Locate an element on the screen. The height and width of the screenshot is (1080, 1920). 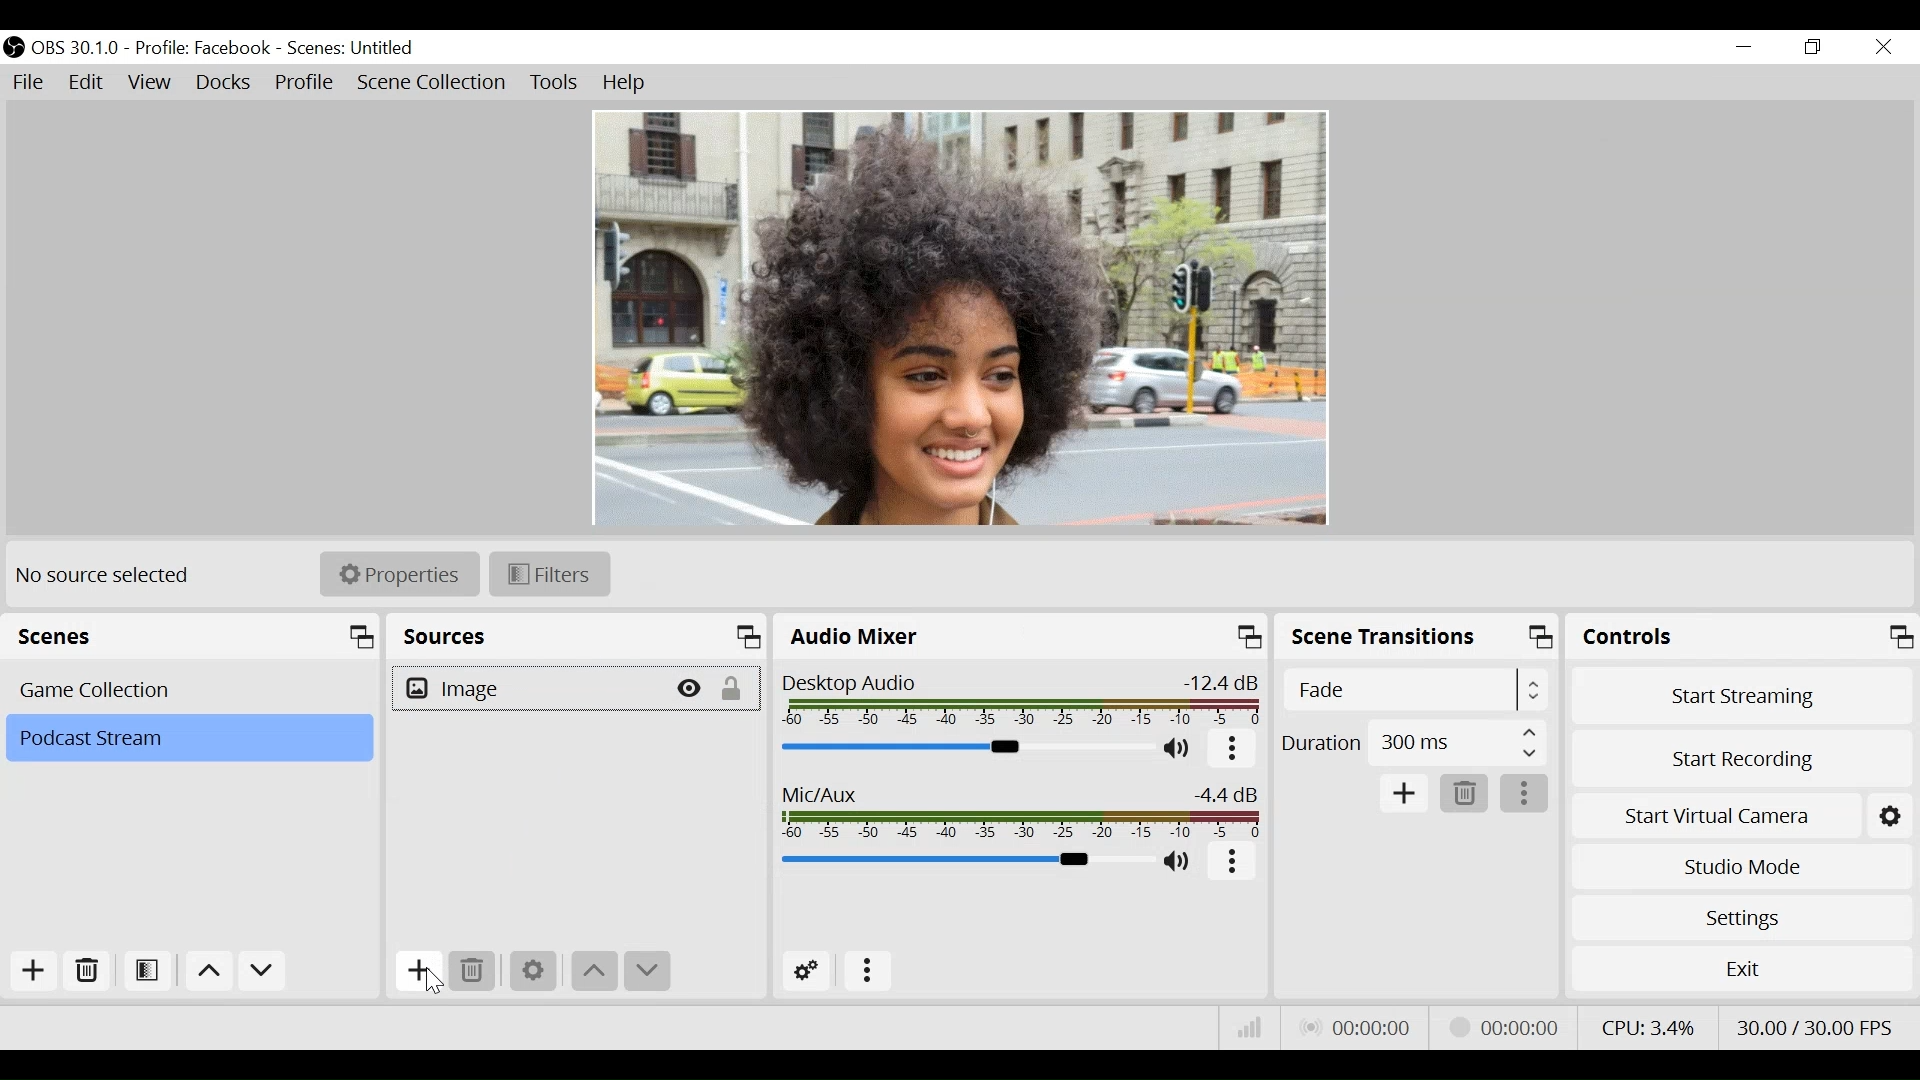
Help is located at coordinates (625, 83).